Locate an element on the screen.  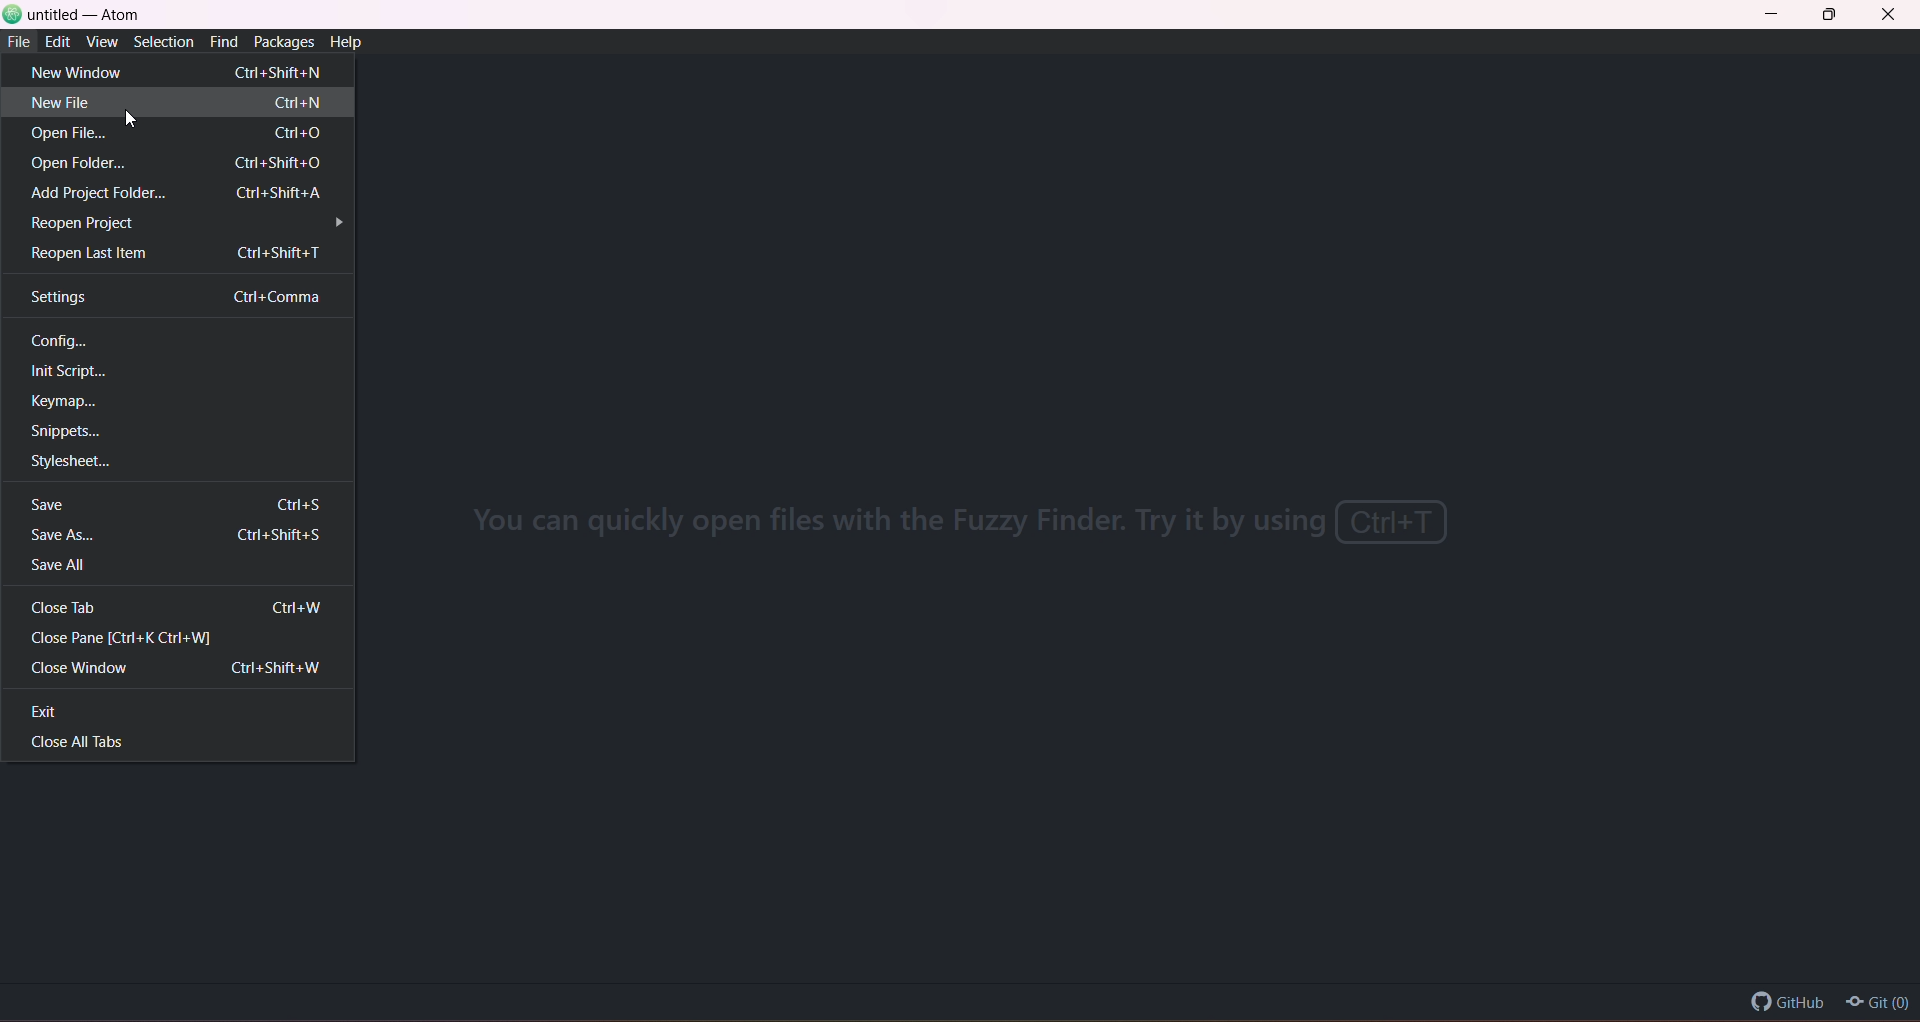
Selection is located at coordinates (161, 41).